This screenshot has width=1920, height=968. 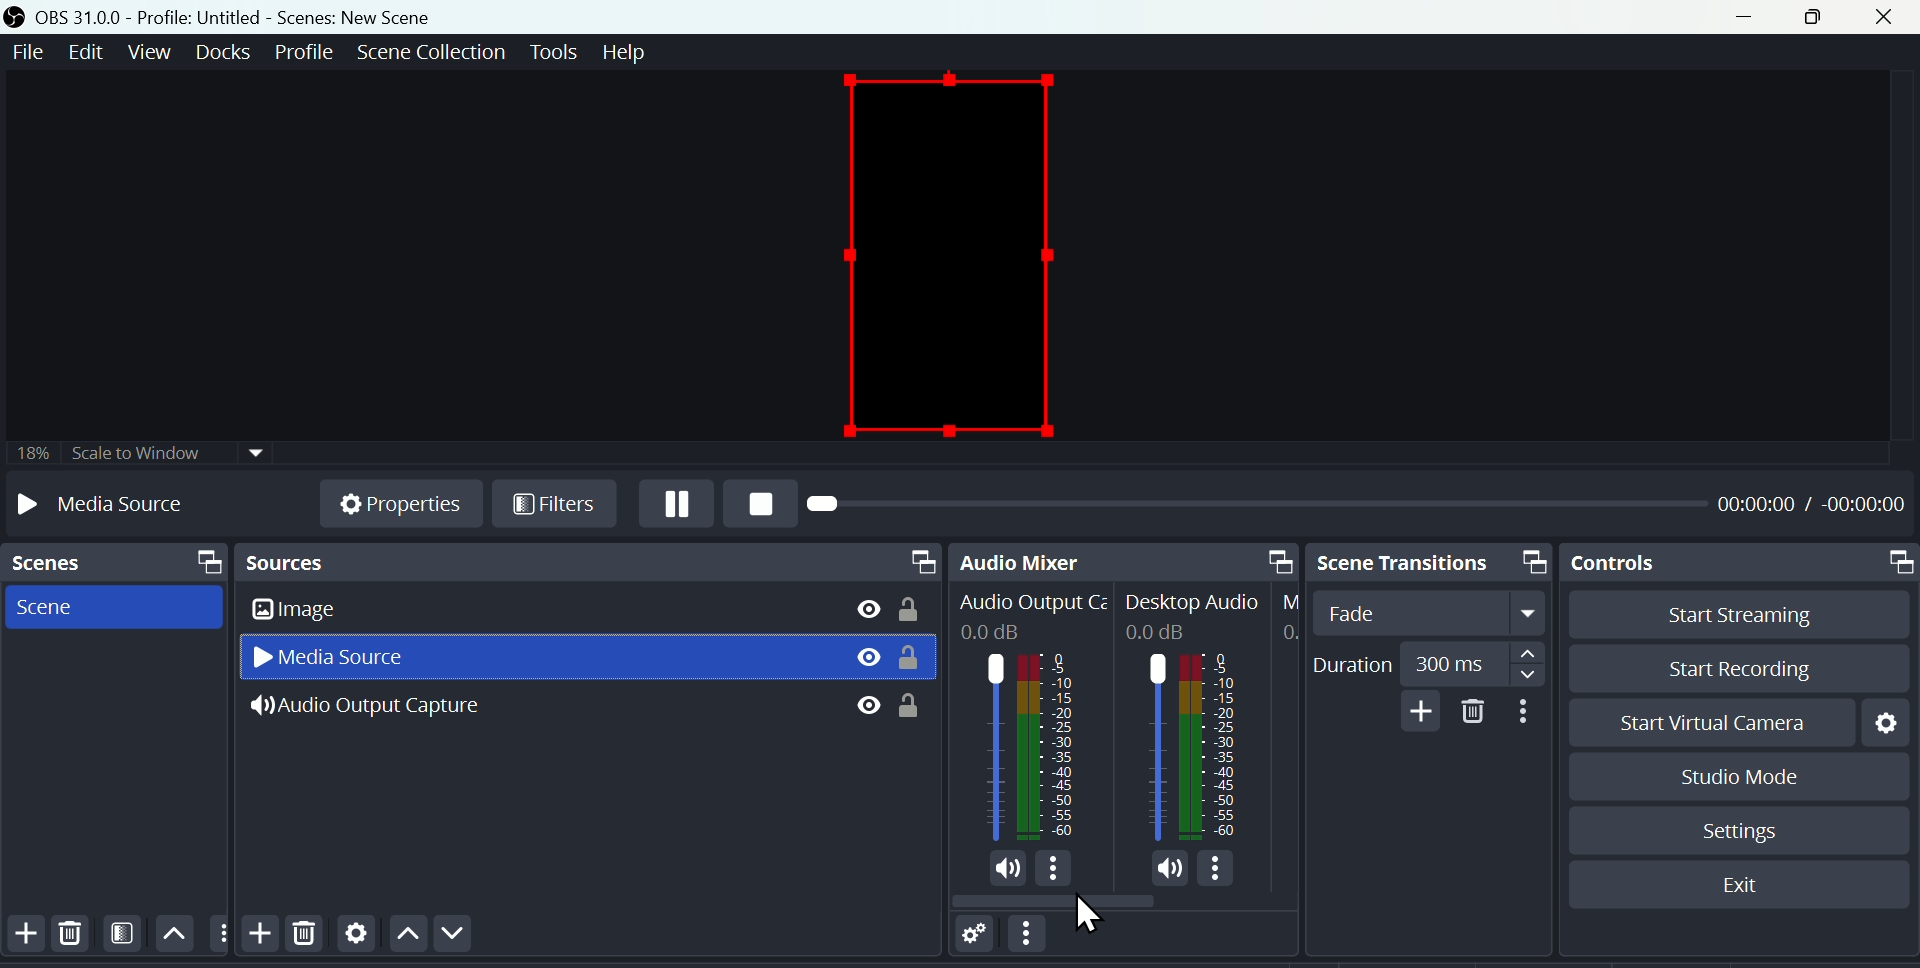 What do you see at coordinates (239, 15) in the screenshot?
I see `OBS 31.0 .0 profile: untitled scenes: new scene` at bounding box center [239, 15].